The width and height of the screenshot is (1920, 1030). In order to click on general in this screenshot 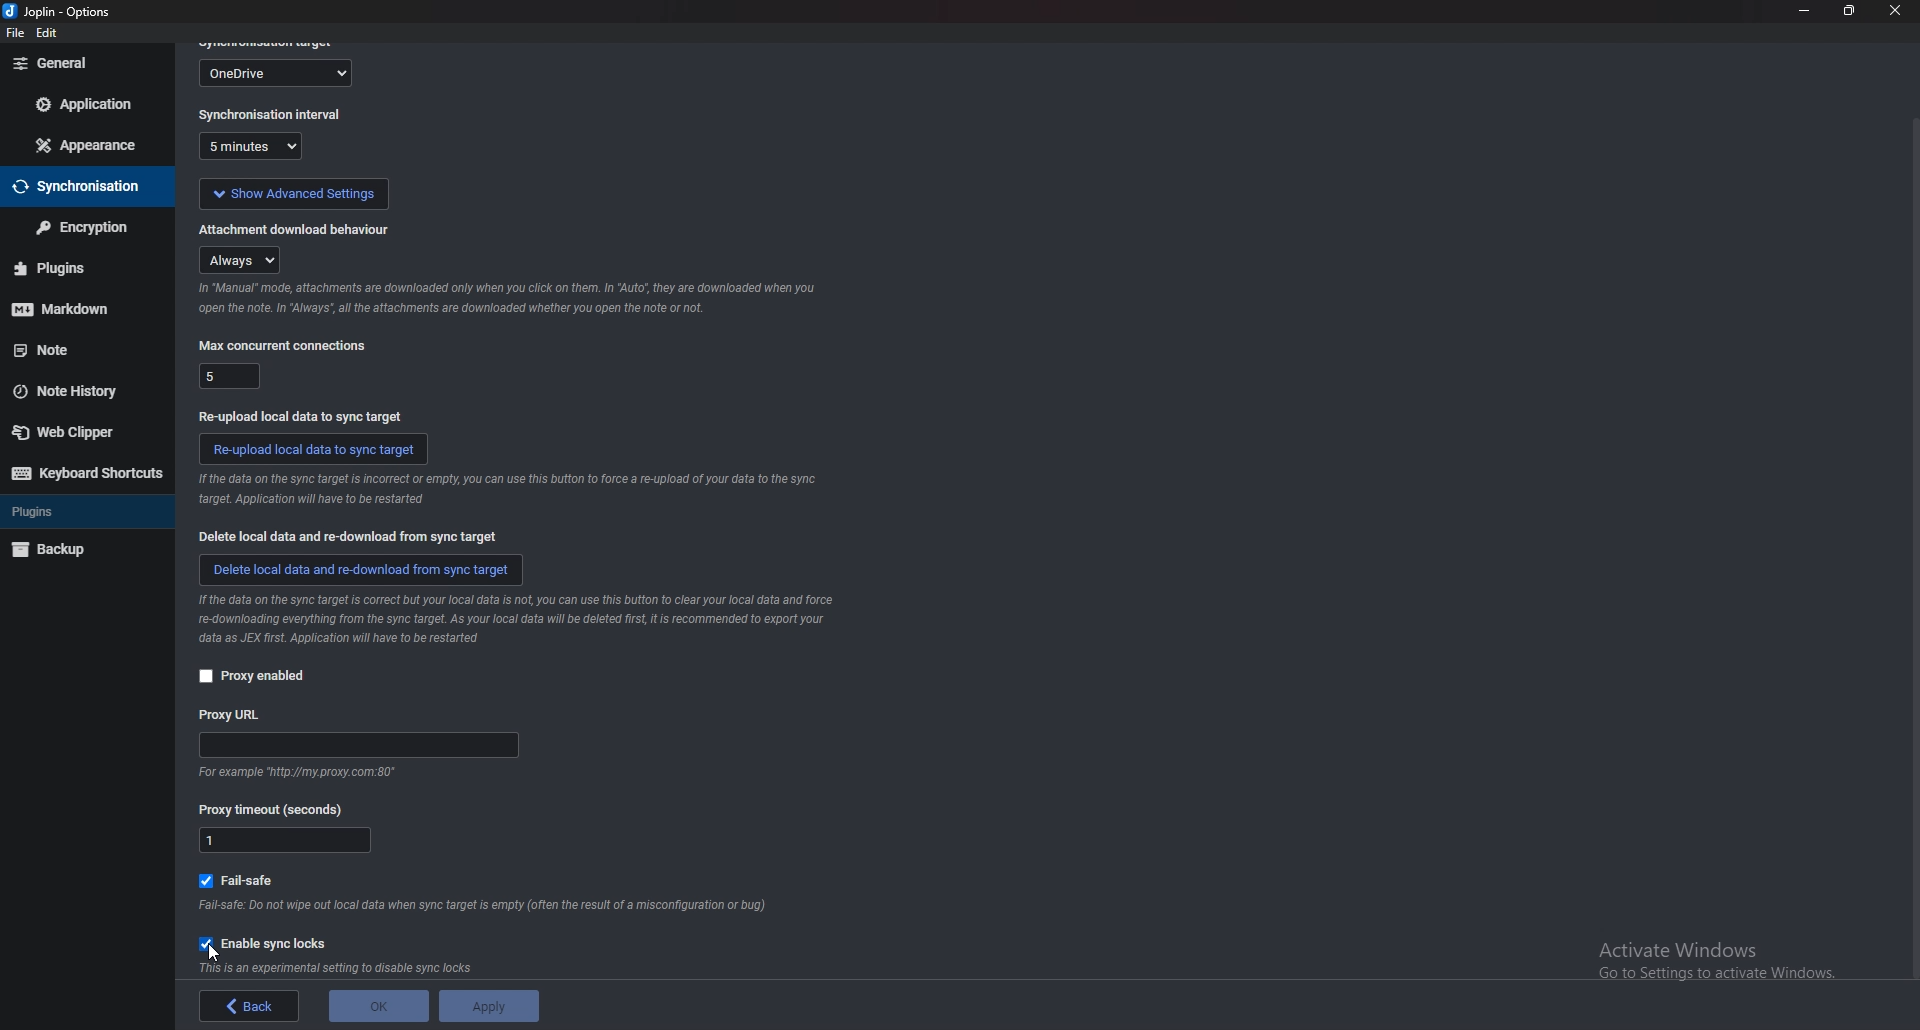, I will do `click(88, 63)`.